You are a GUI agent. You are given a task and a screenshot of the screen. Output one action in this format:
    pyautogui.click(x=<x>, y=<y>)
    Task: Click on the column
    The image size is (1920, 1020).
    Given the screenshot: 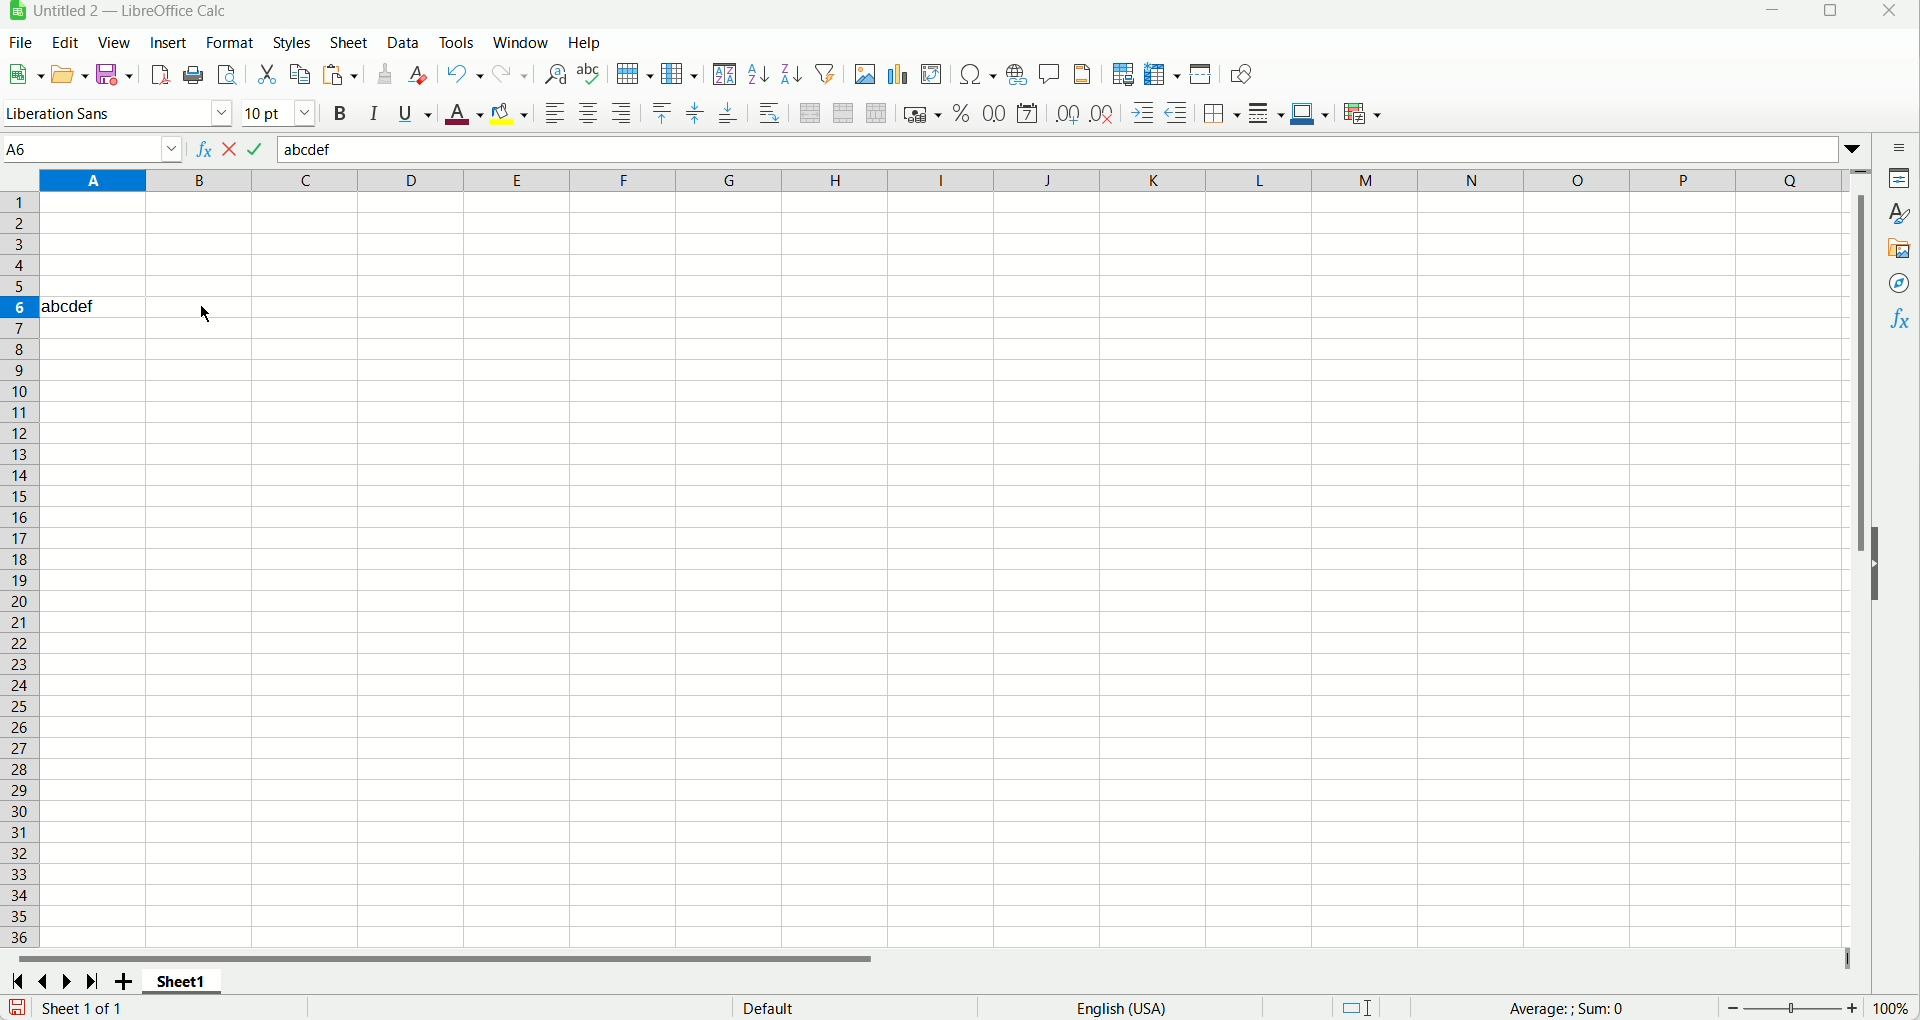 What is the action you would take?
    pyautogui.click(x=941, y=181)
    